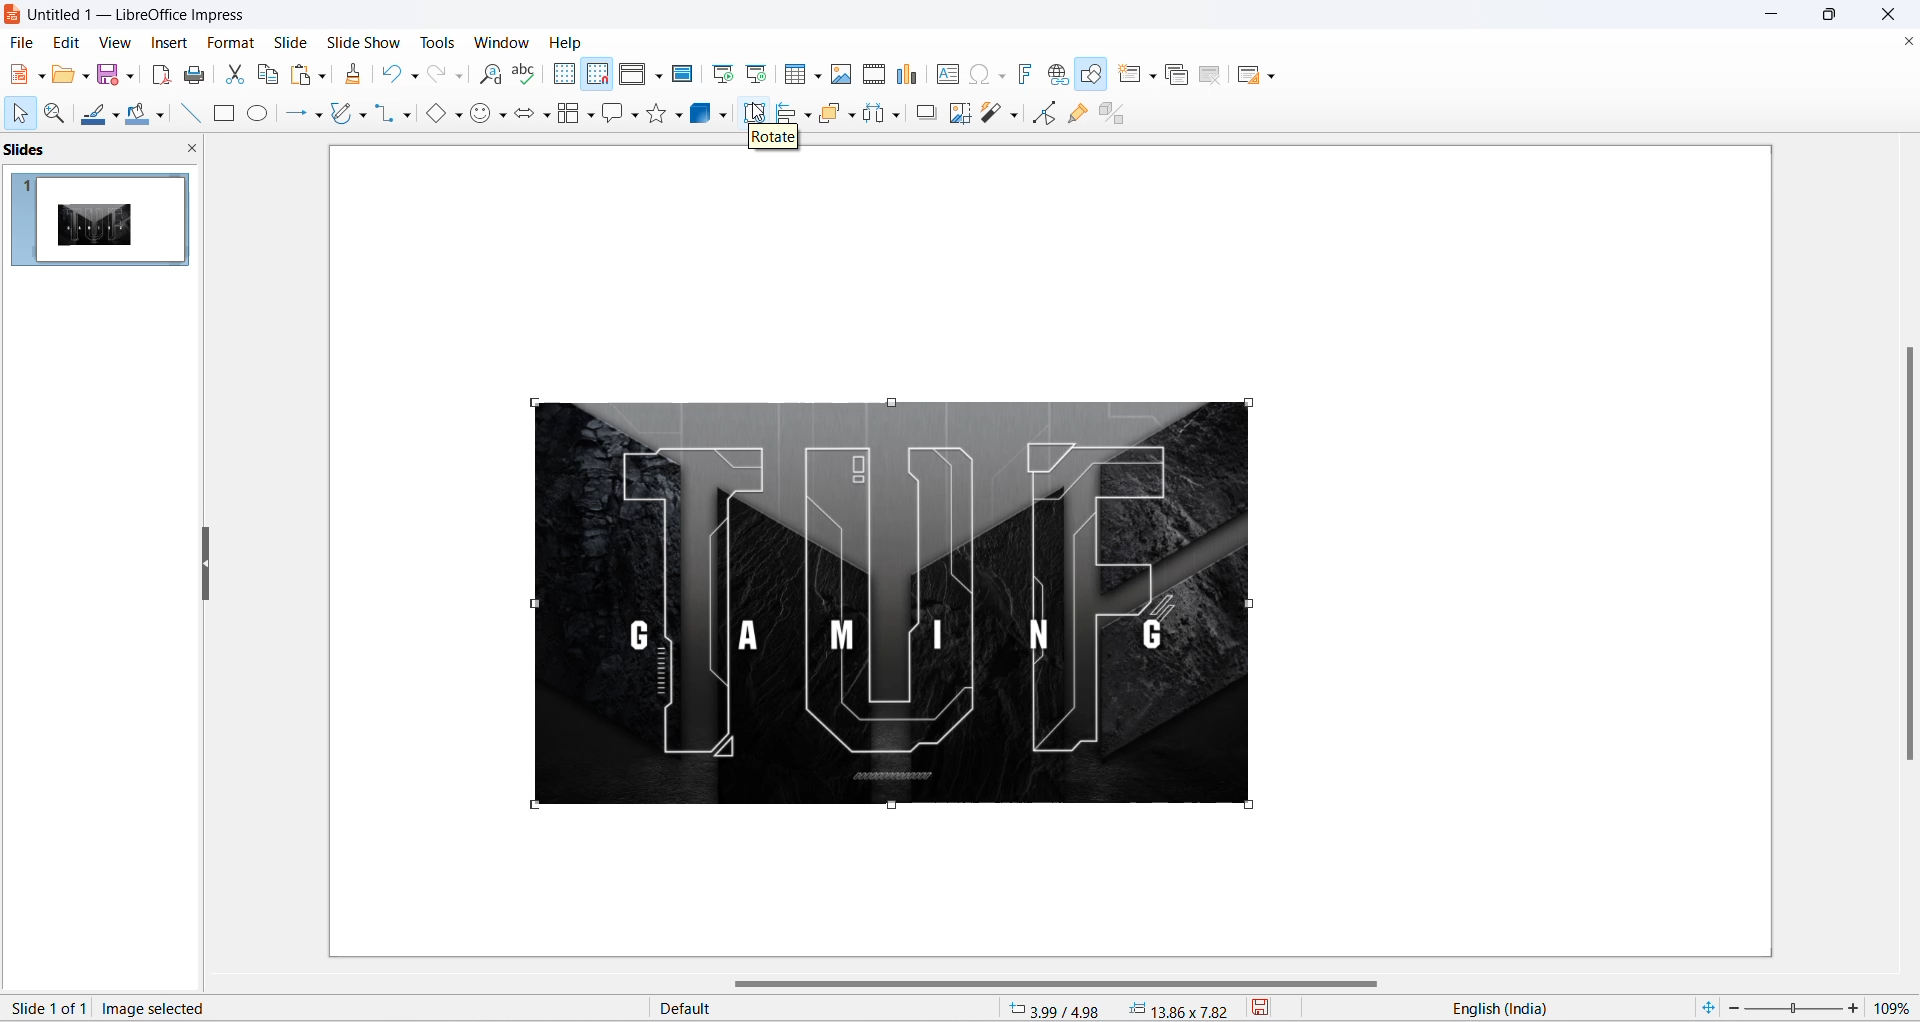  What do you see at coordinates (704, 113) in the screenshot?
I see `3d objects` at bounding box center [704, 113].